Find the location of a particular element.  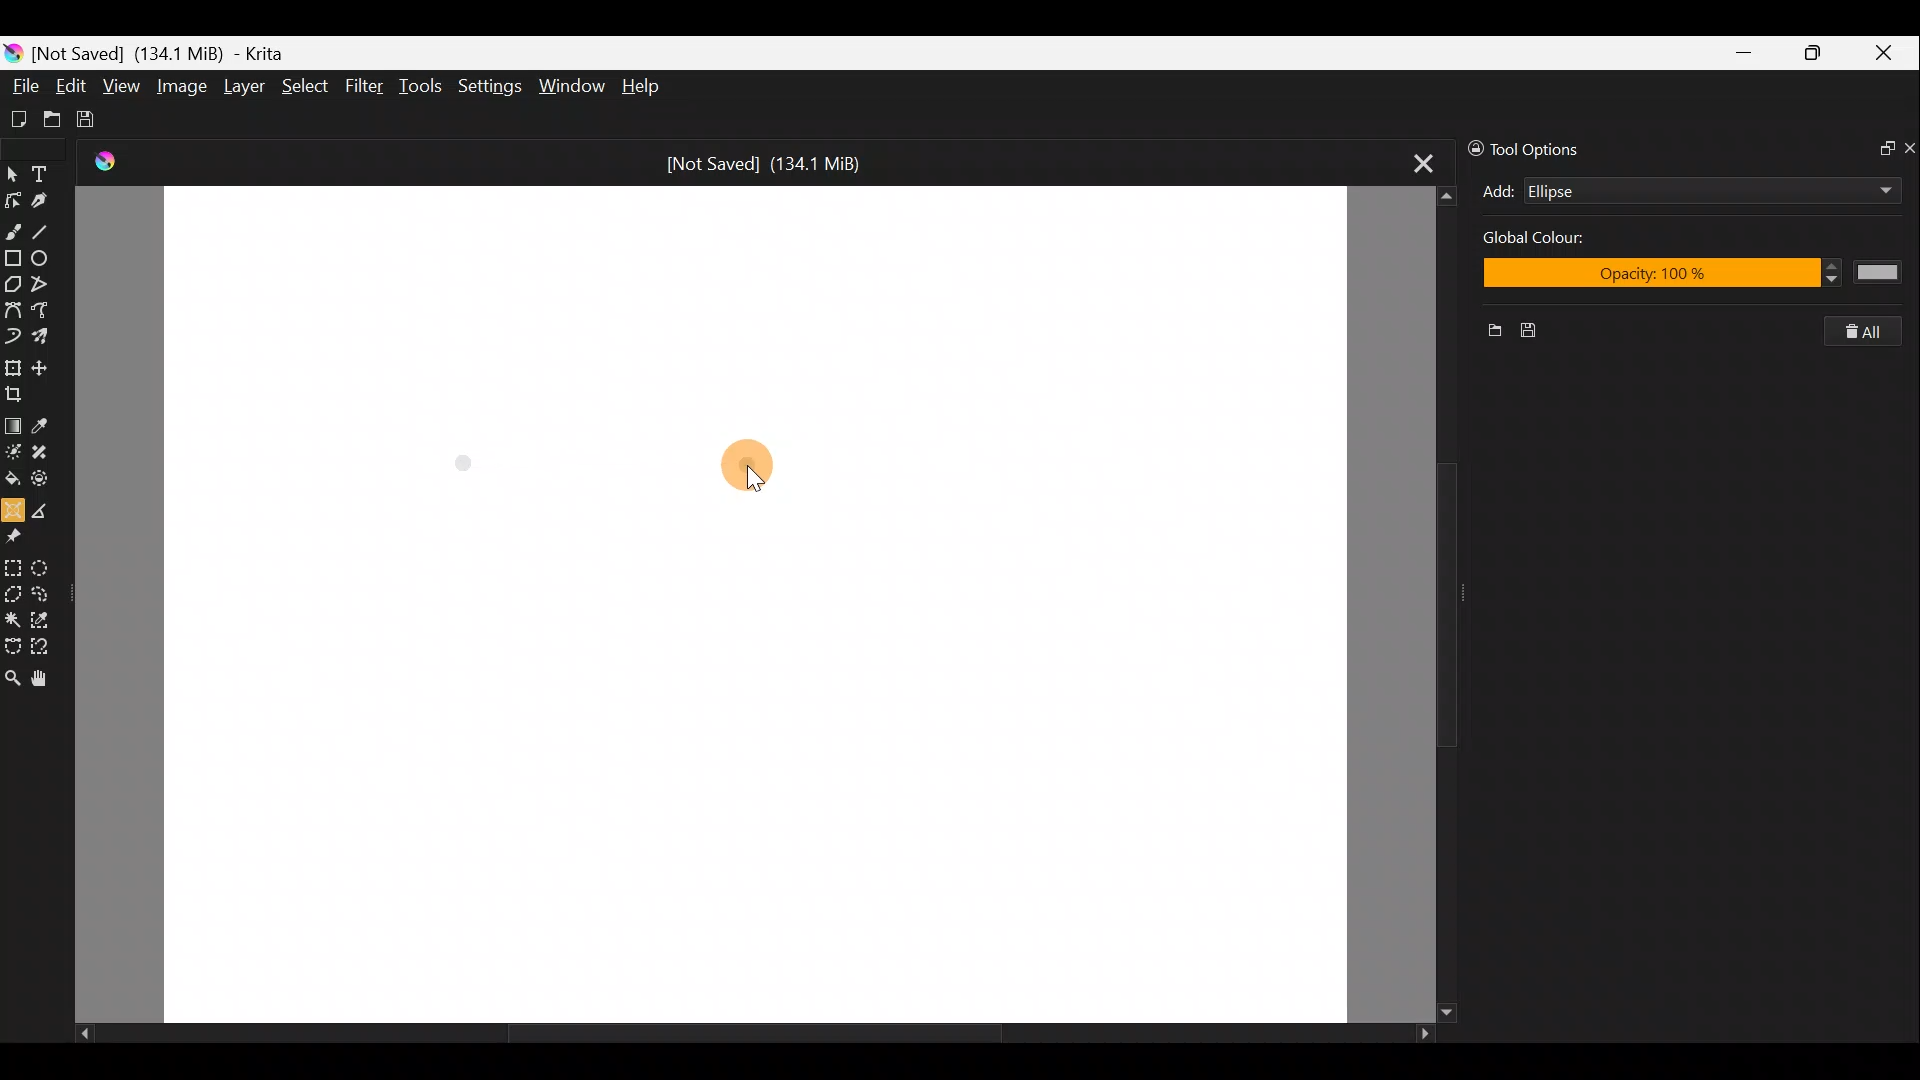

Ellipse is located at coordinates (1680, 191).